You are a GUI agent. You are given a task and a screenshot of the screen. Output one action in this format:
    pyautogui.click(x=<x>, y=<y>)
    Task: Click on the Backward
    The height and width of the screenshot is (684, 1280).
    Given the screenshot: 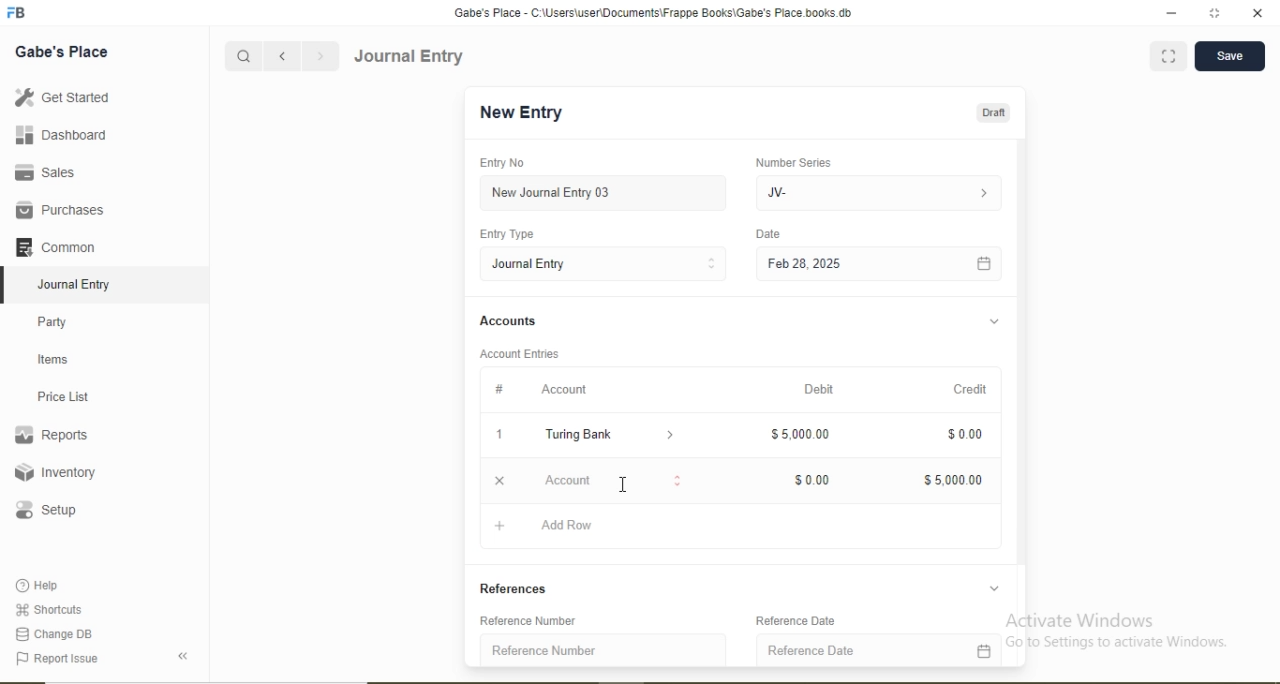 What is the action you would take?
    pyautogui.click(x=282, y=57)
    